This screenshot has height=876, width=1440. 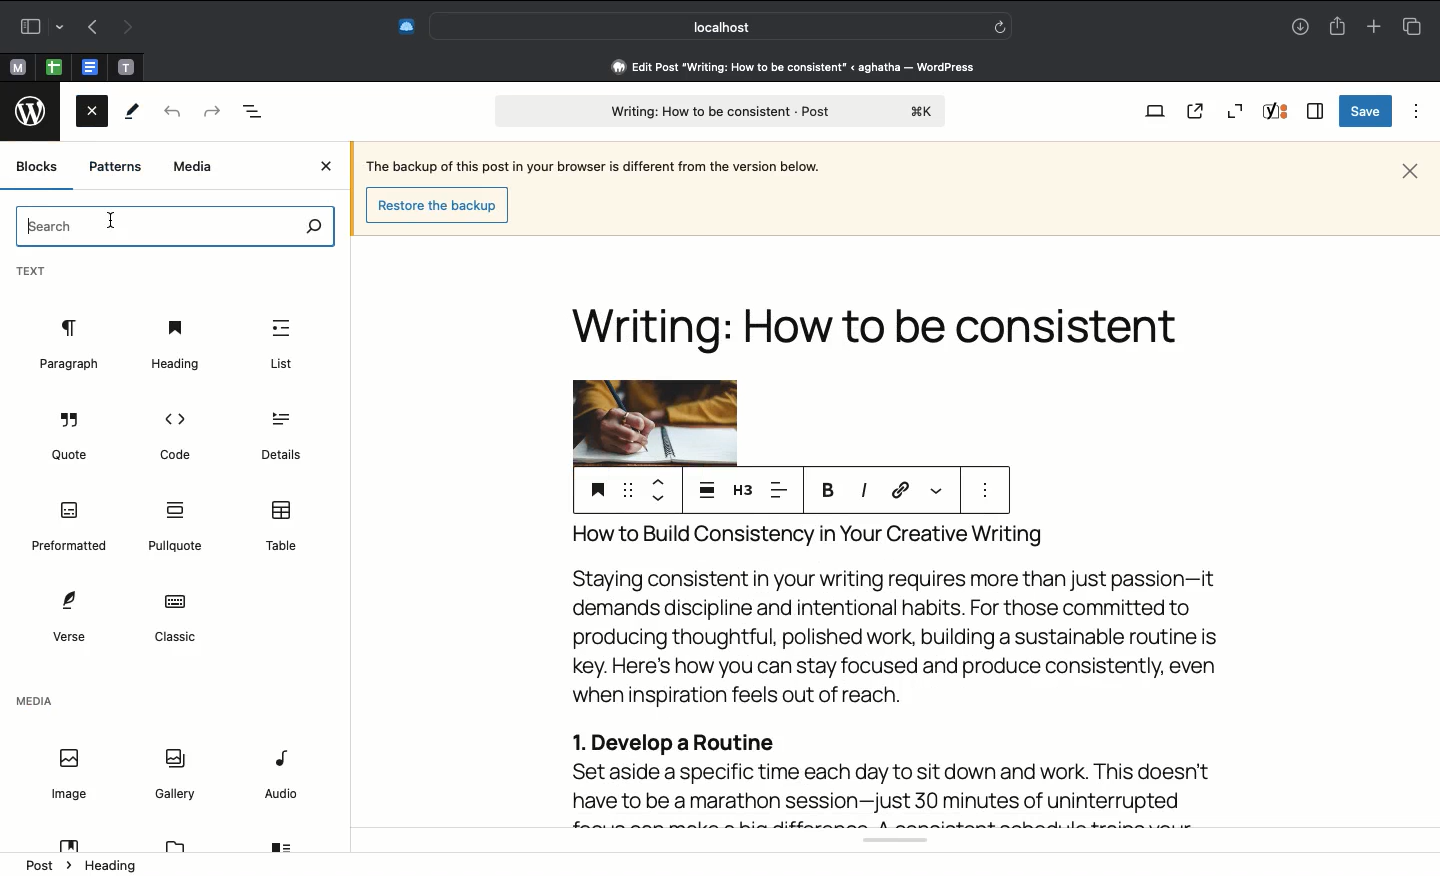 What do you see at coordinates (653, 422) in the screenshot?
I see `Image` at bounding box center [653, 422].